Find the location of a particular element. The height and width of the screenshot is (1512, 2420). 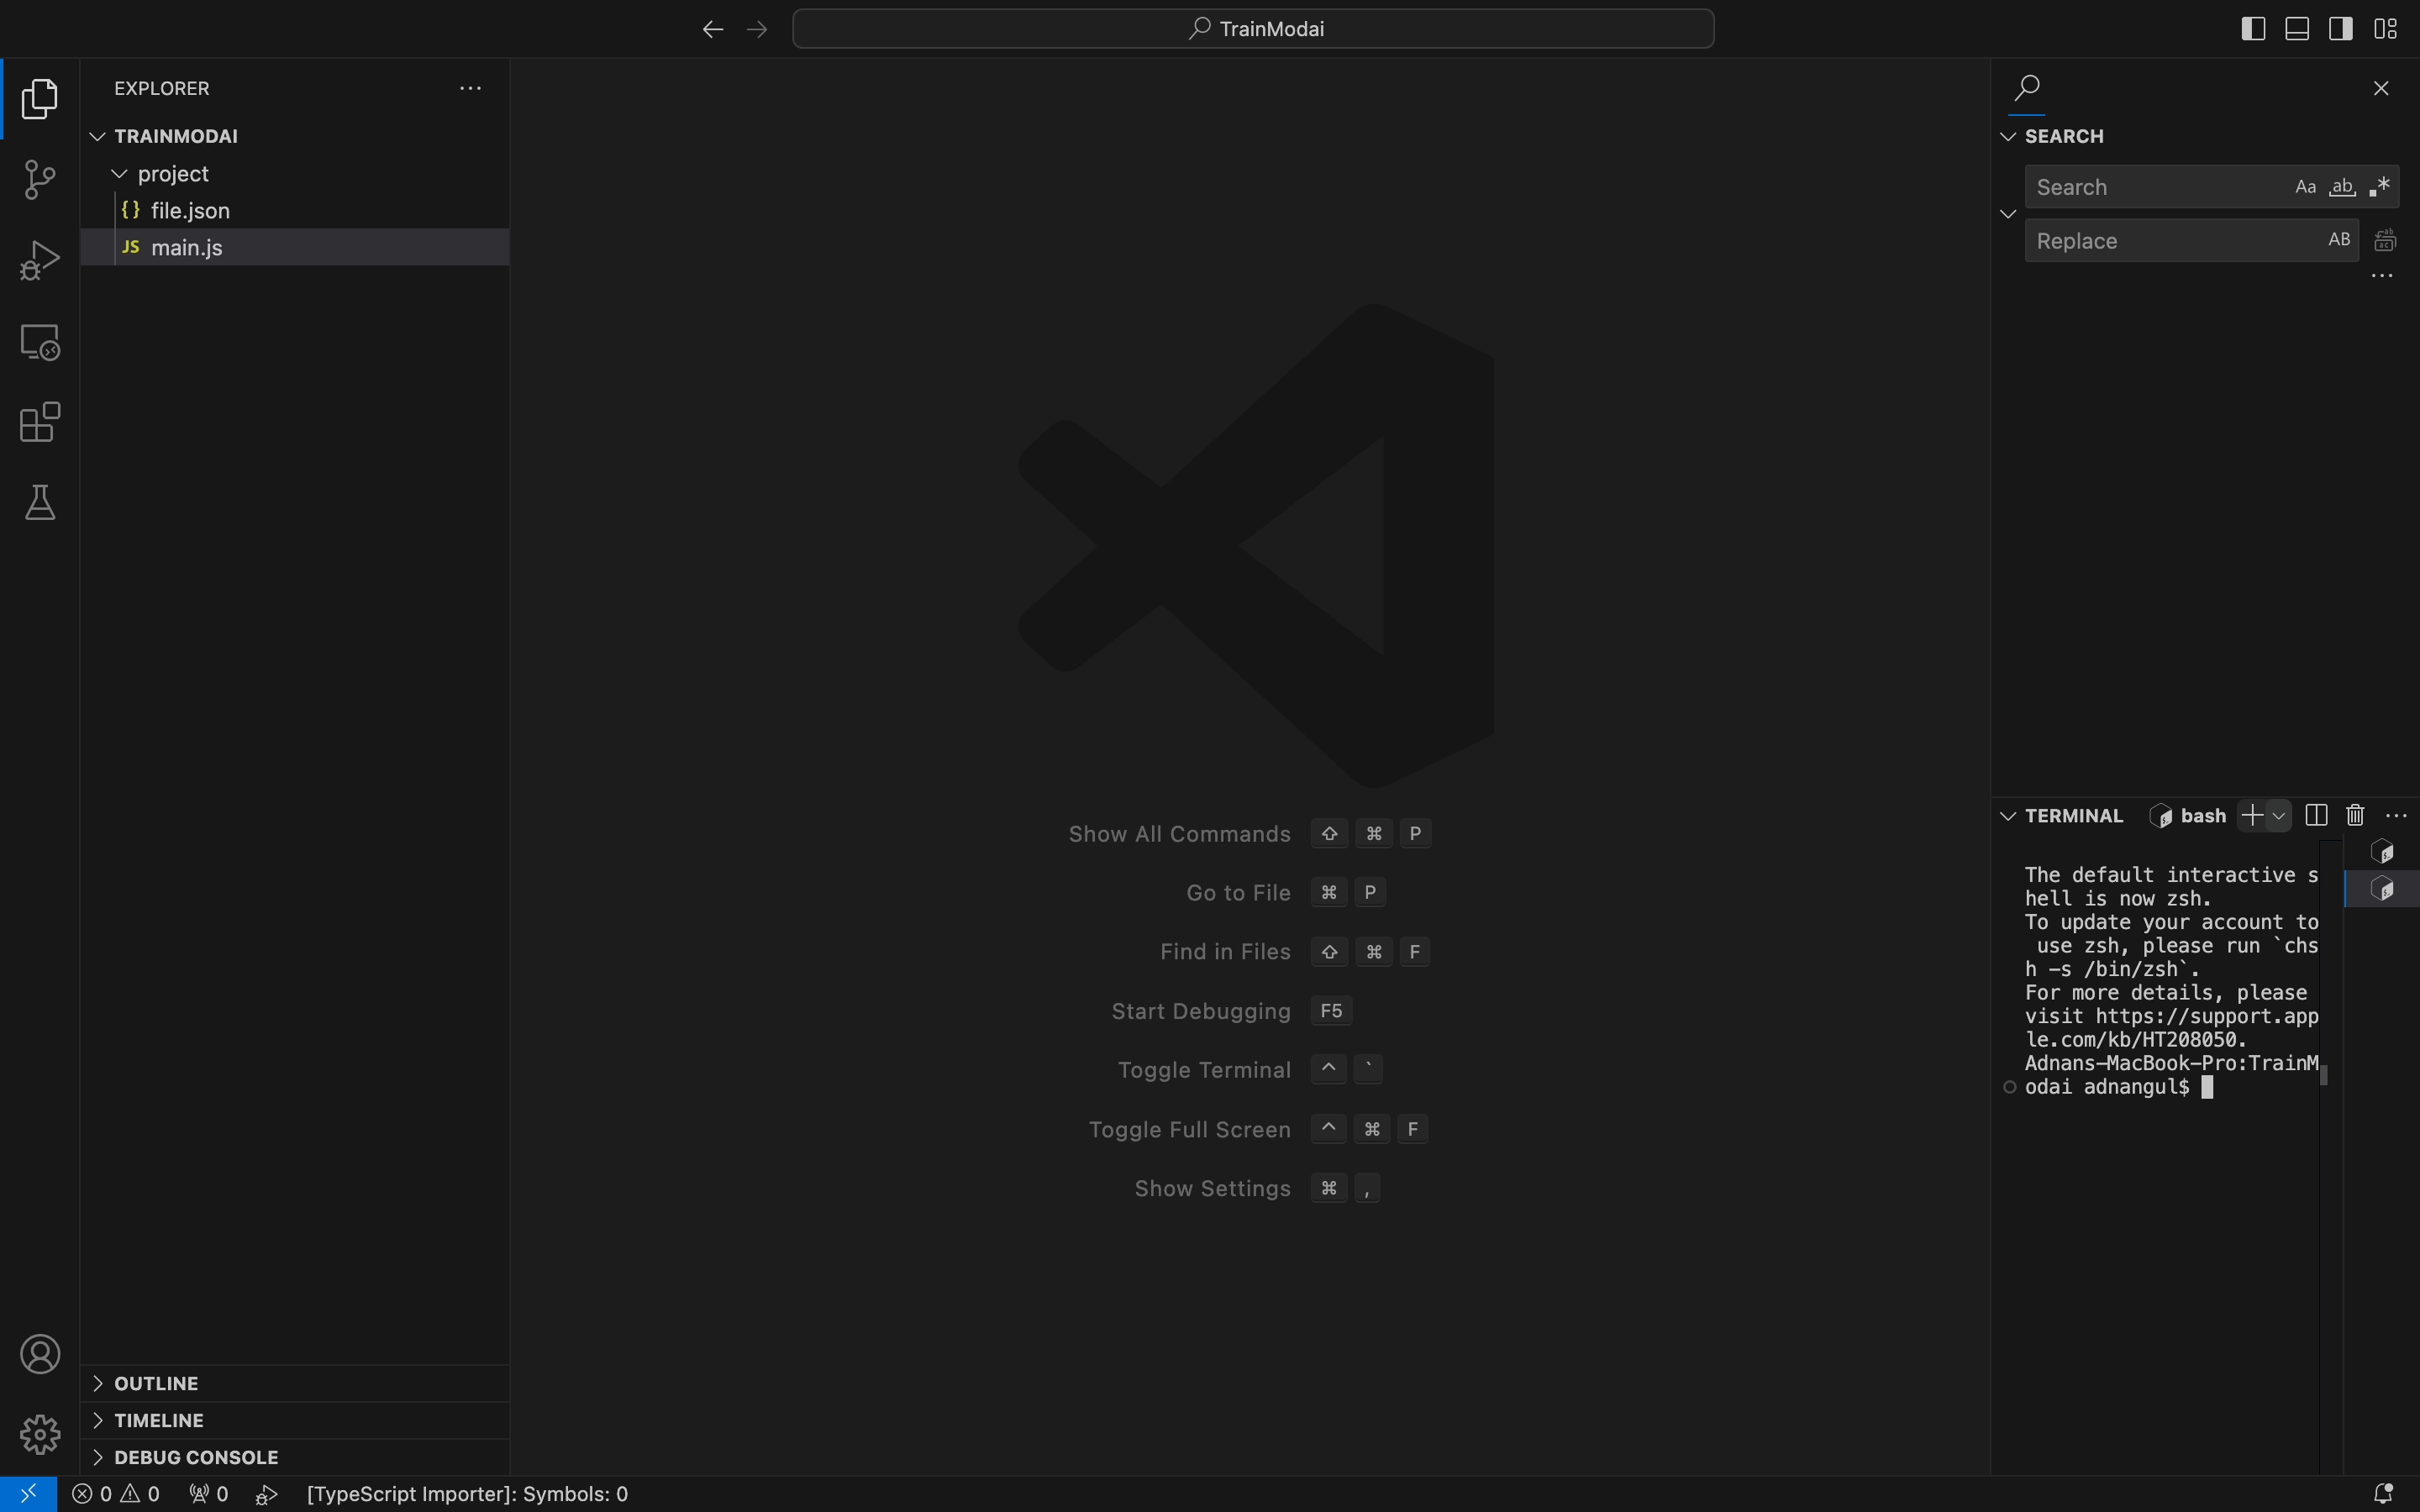

tests is located at coordinates (41, 503).